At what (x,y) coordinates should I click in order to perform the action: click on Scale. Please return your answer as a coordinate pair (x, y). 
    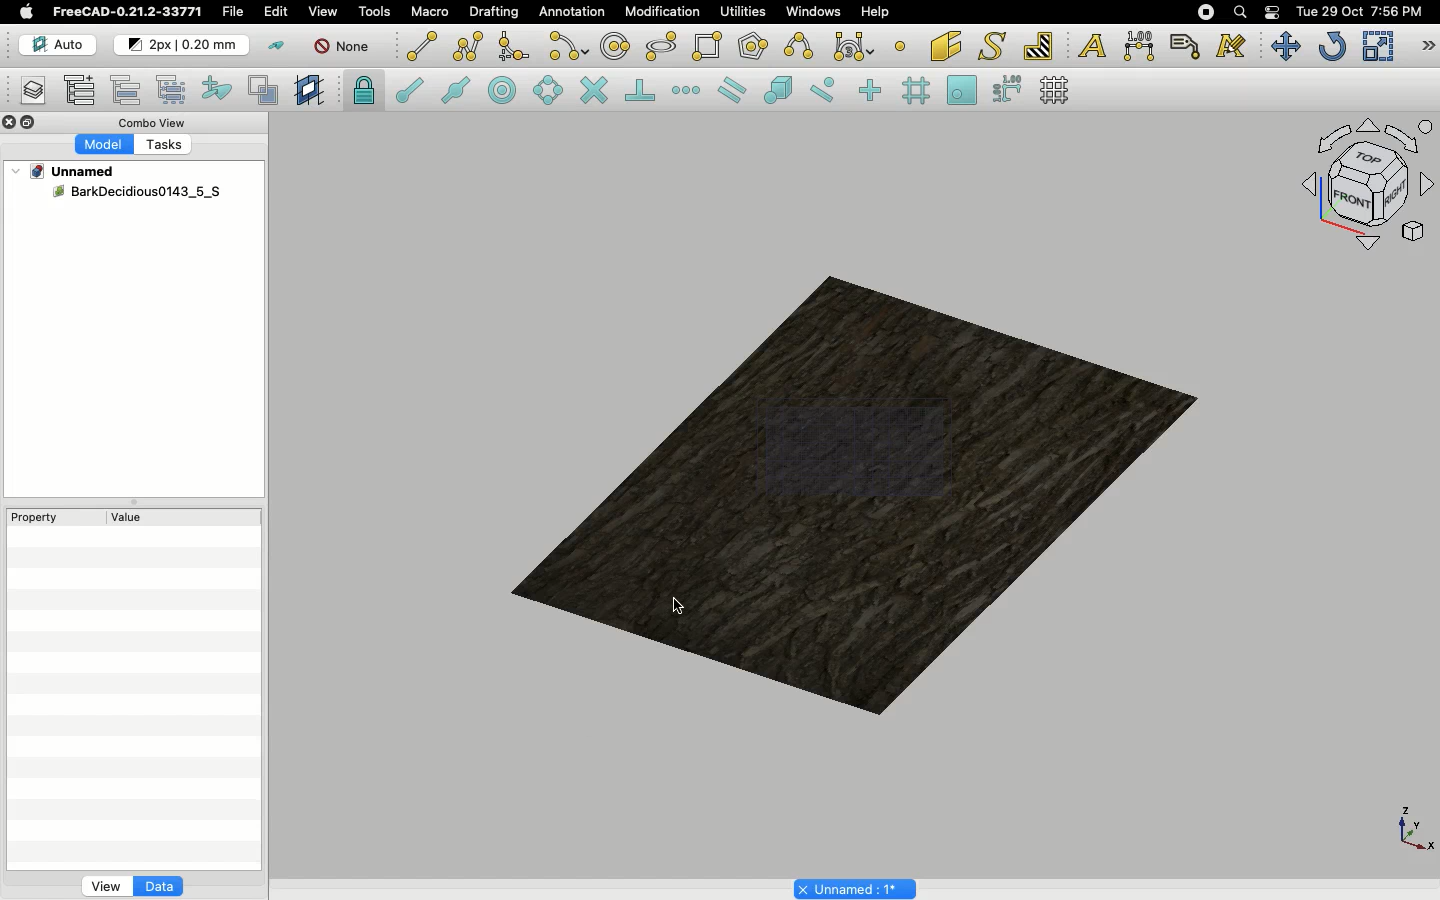
    Looking at the image, I should click on (1377, 46).